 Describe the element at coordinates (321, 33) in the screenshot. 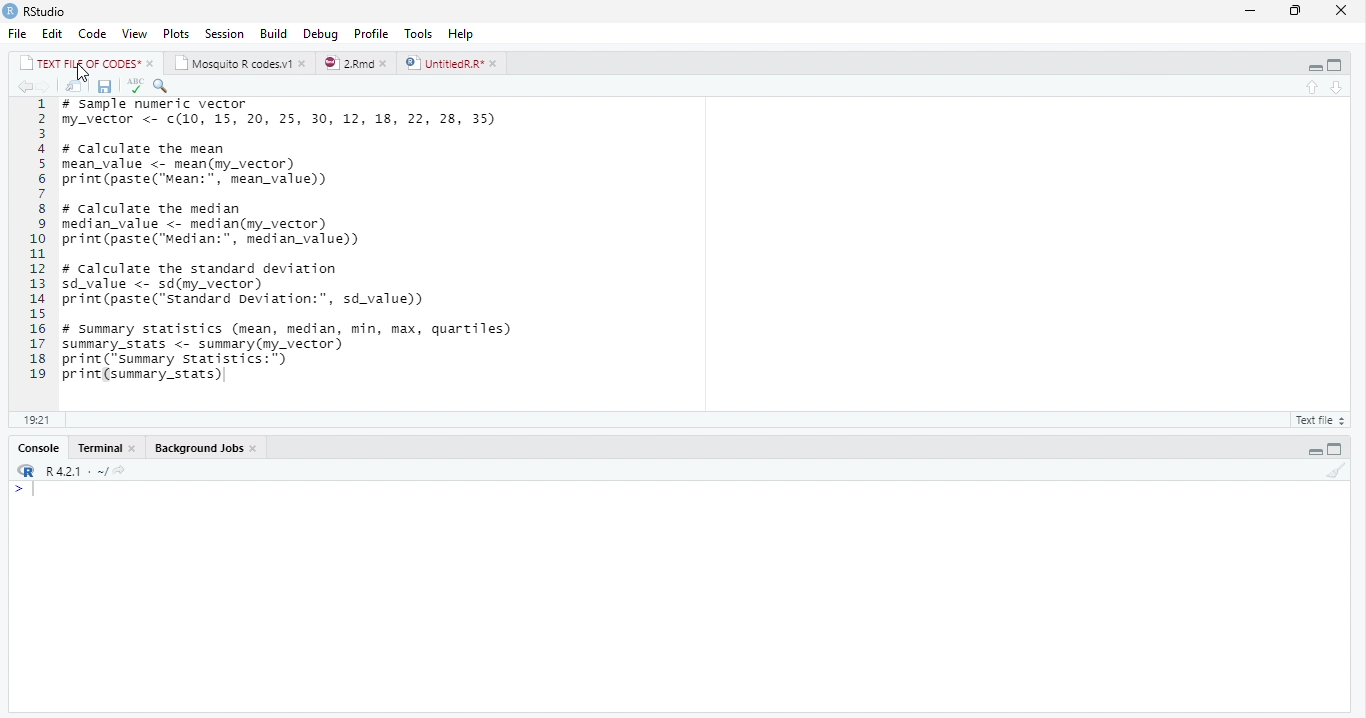

I see `debug` at that location.